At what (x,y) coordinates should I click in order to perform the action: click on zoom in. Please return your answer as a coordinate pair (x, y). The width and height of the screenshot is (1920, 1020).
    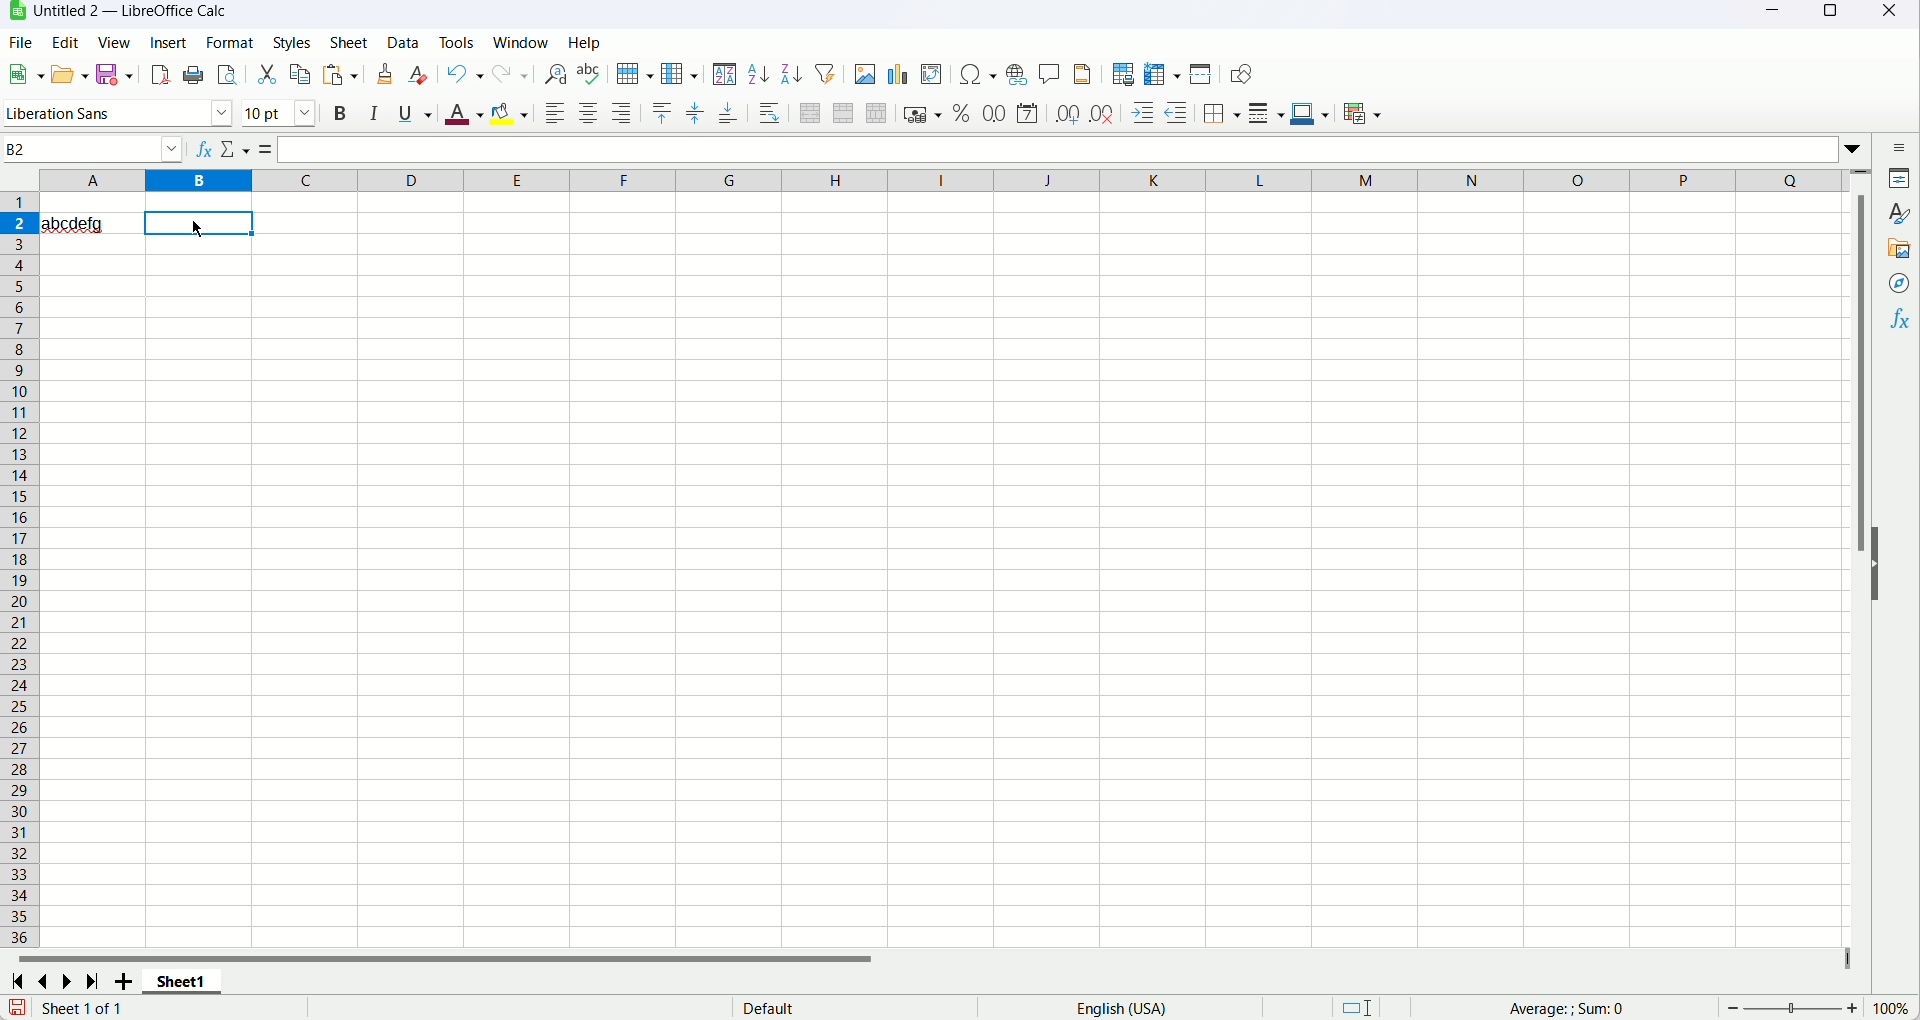
    Looking at the image, I should click on (1853, 1008).